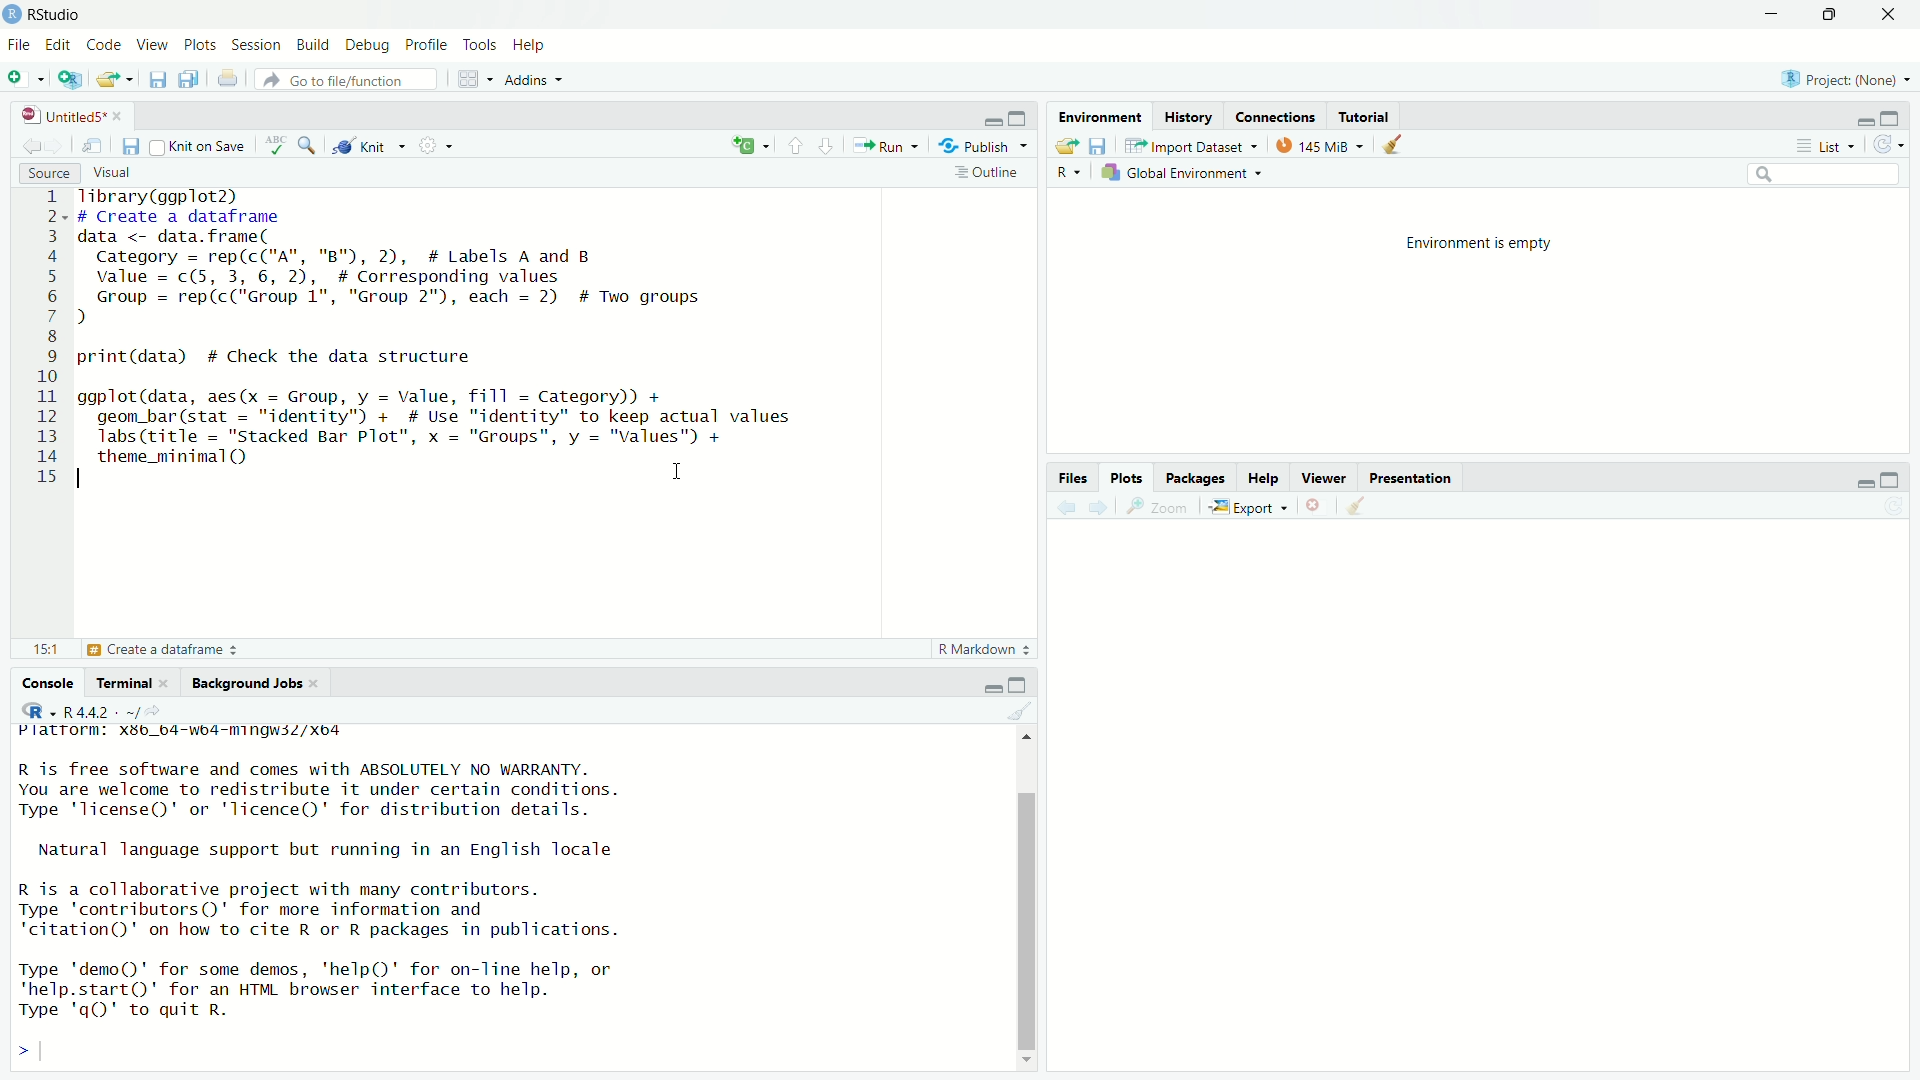 The height and width of the screenshot is (1080, 1920). I want to click on Edit, so click(62, 44).